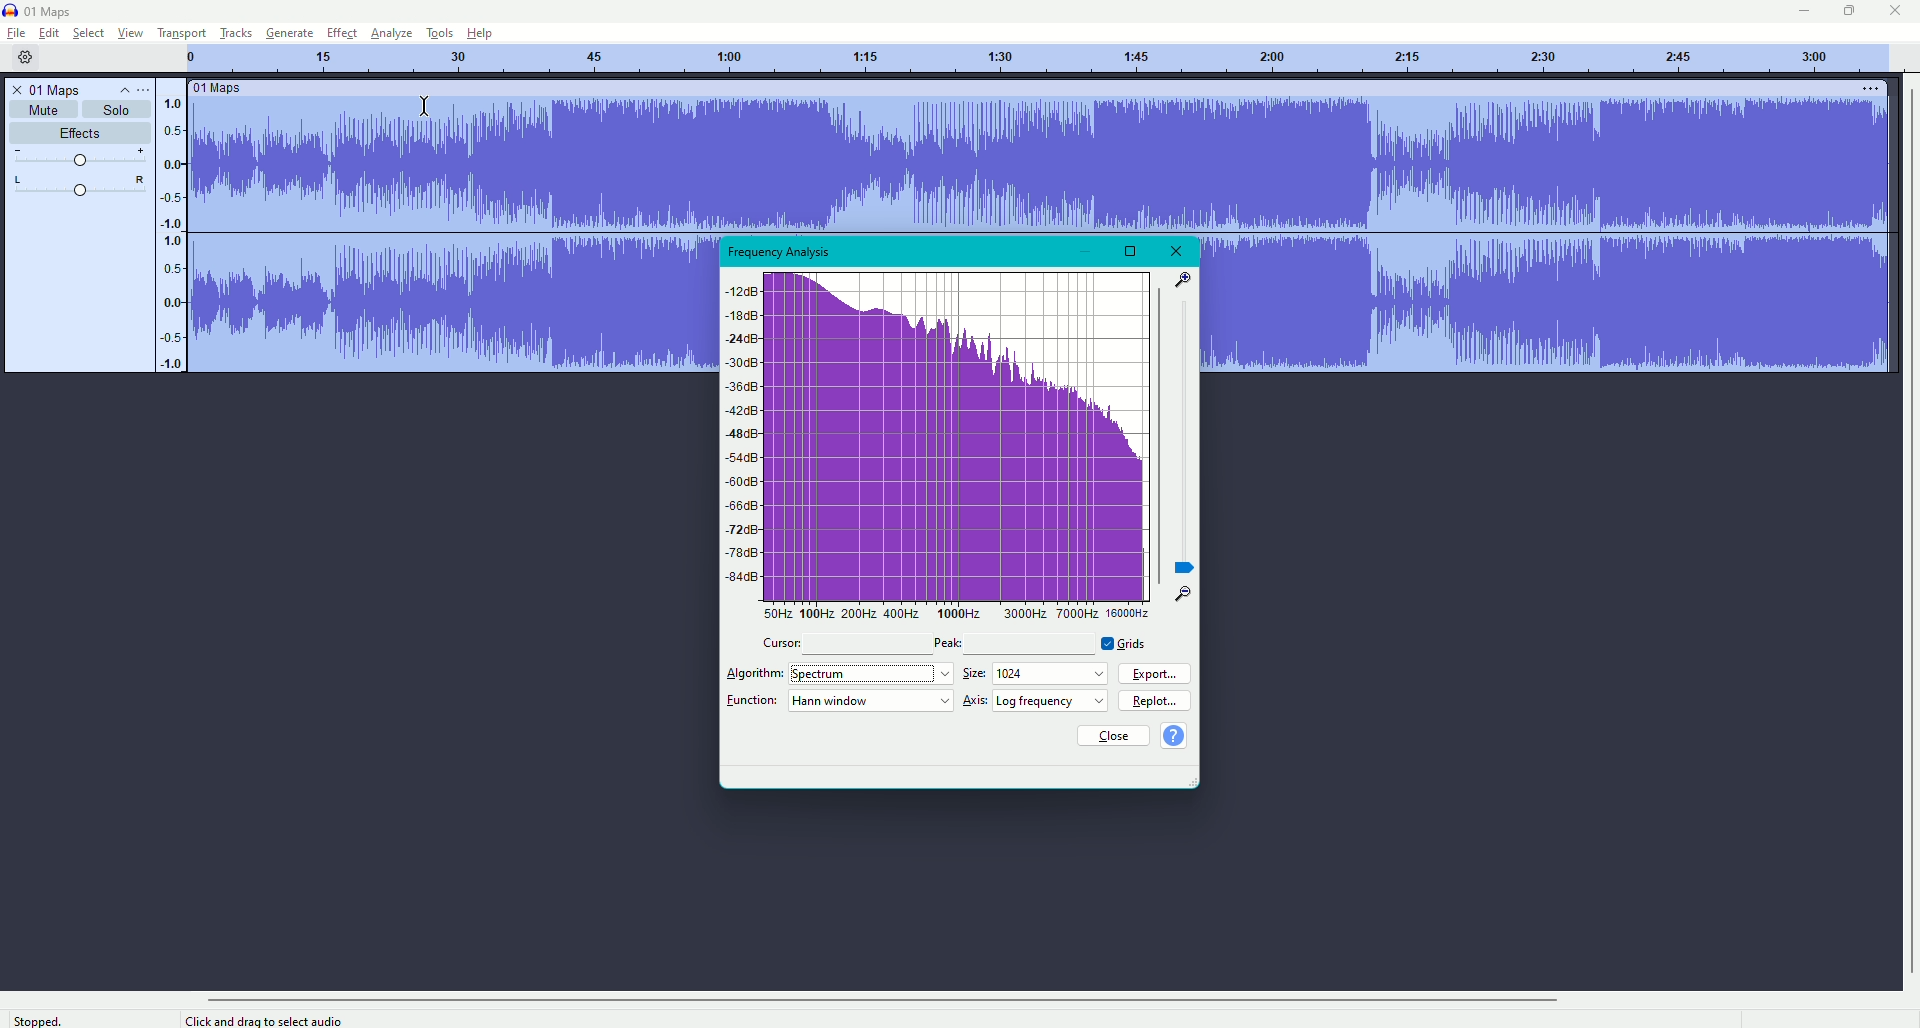  Describe the element at coordinates (954, 158) in the screenshot. I see `sound track` at that location.